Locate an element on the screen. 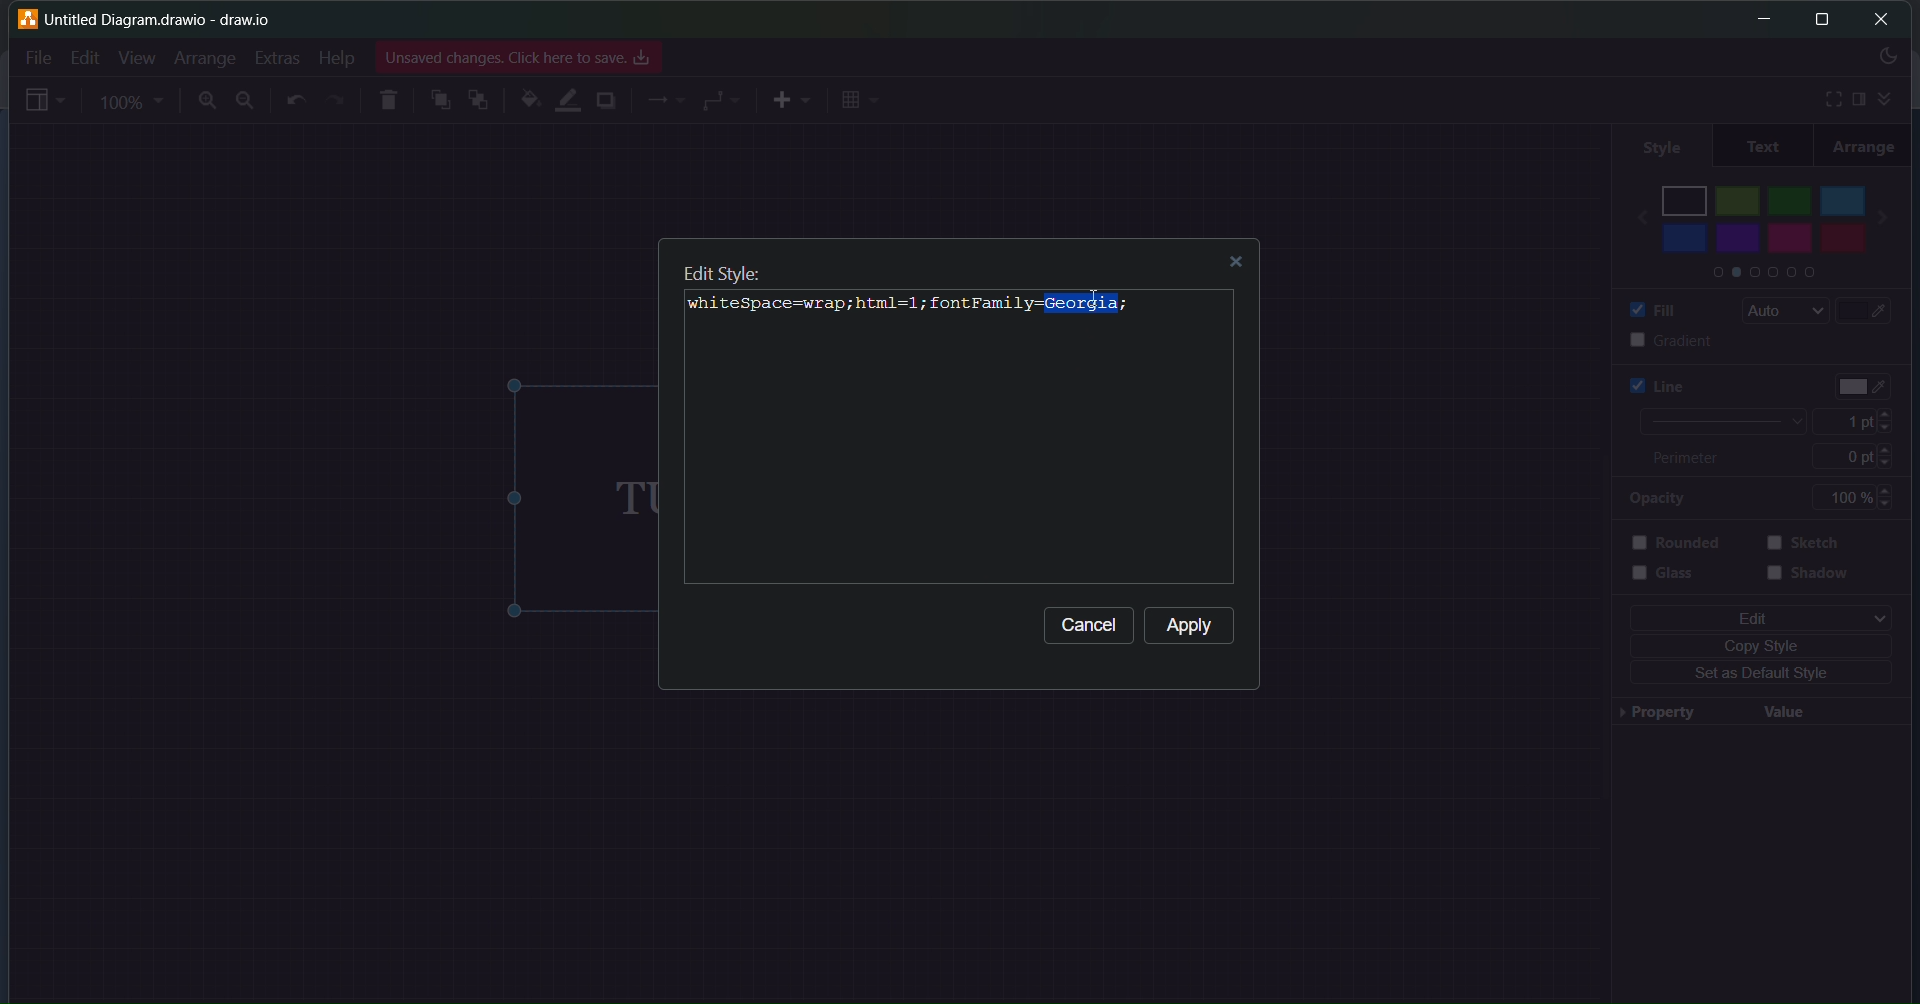 The width and height of the screenshot is (1920, 1004). opacity is located at coordinates (1656, 499).